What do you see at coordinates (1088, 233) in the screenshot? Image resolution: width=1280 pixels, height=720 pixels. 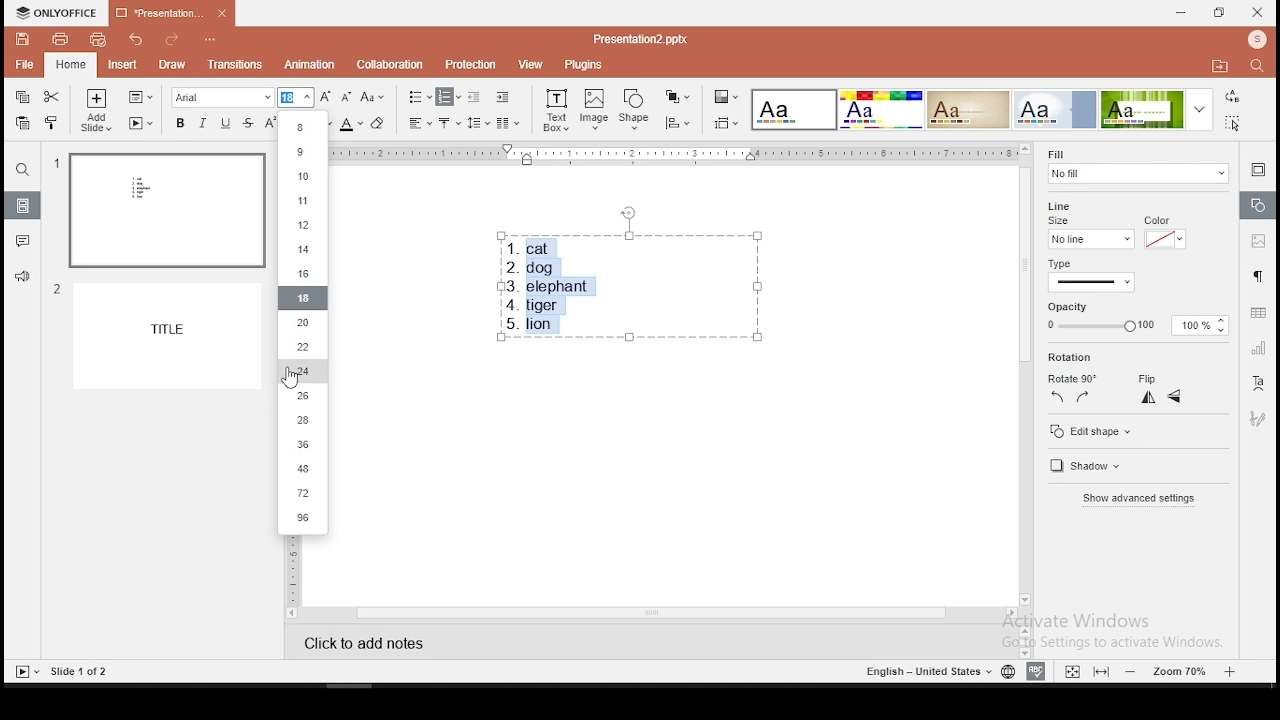 I see `line size` at bounding box center [1088, 233].